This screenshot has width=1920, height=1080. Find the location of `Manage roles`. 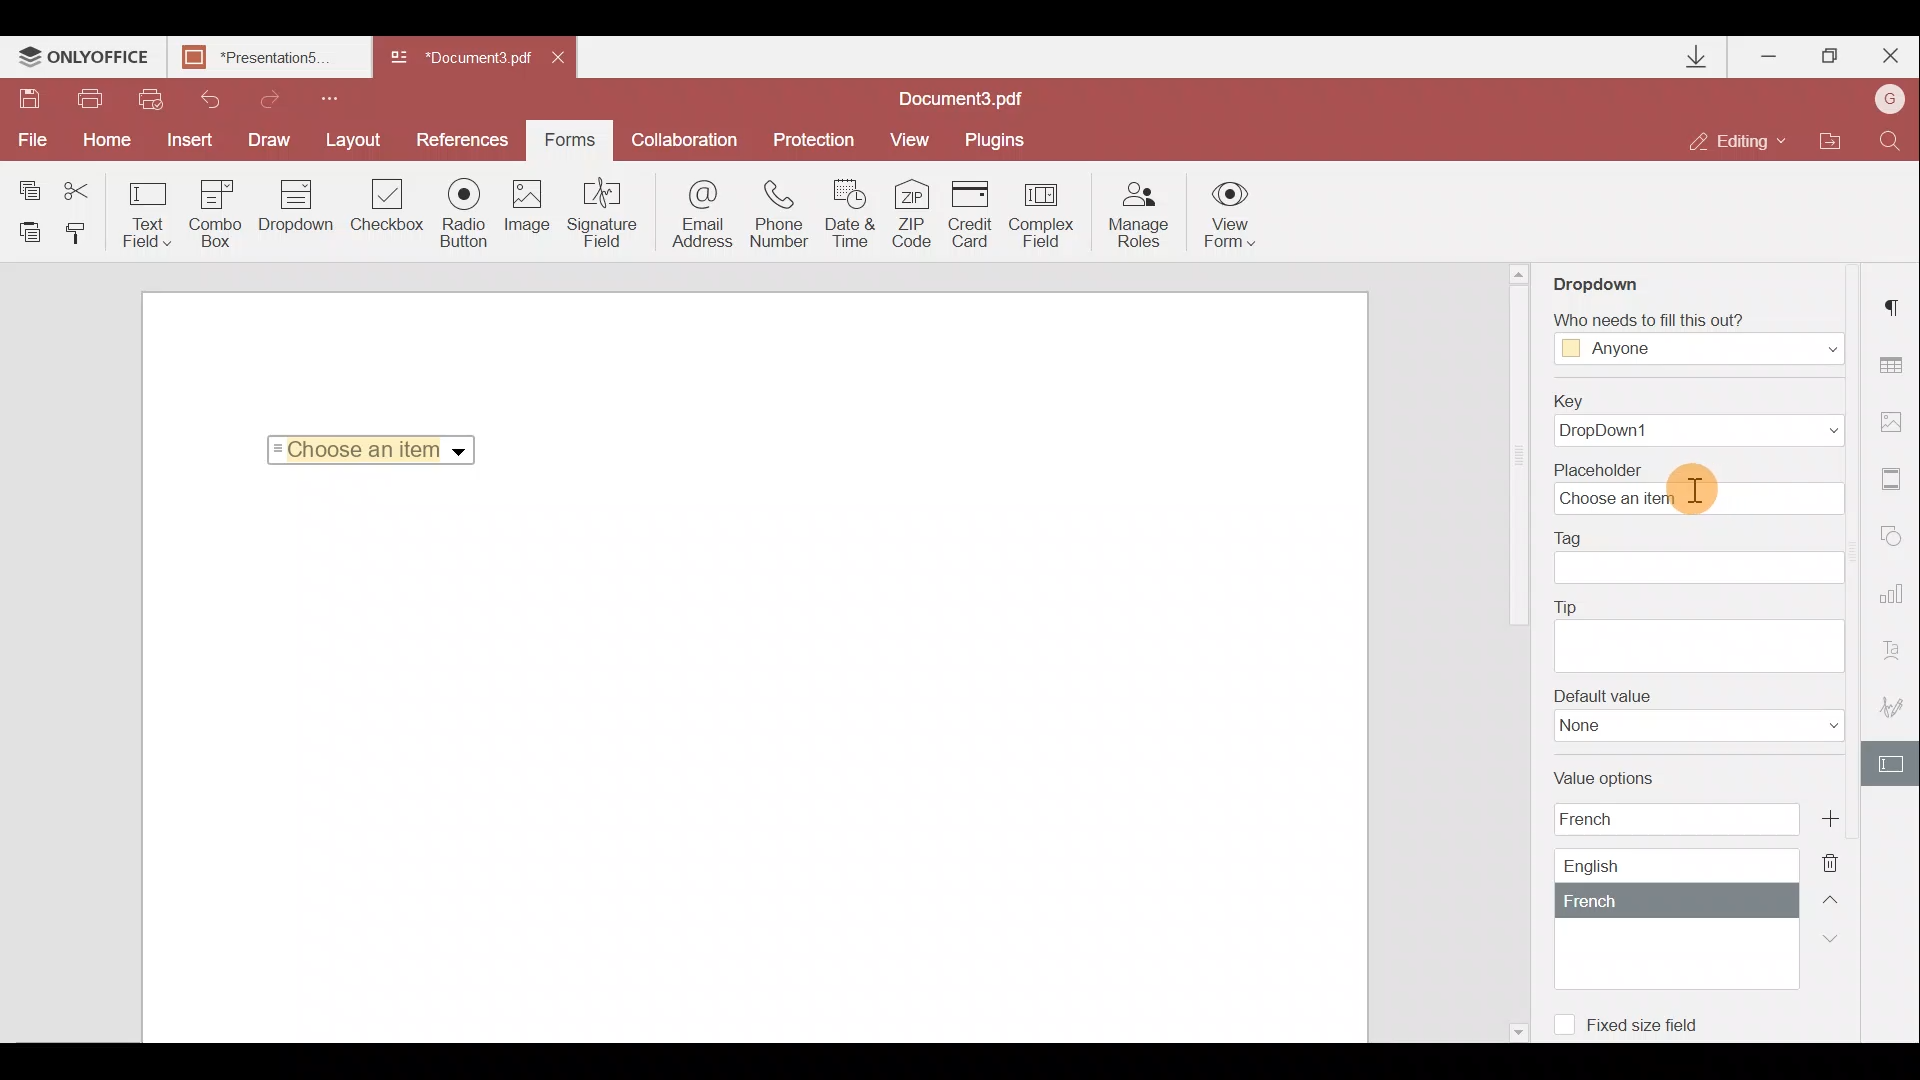

Manage roles is located at coordinates (1138, 215).